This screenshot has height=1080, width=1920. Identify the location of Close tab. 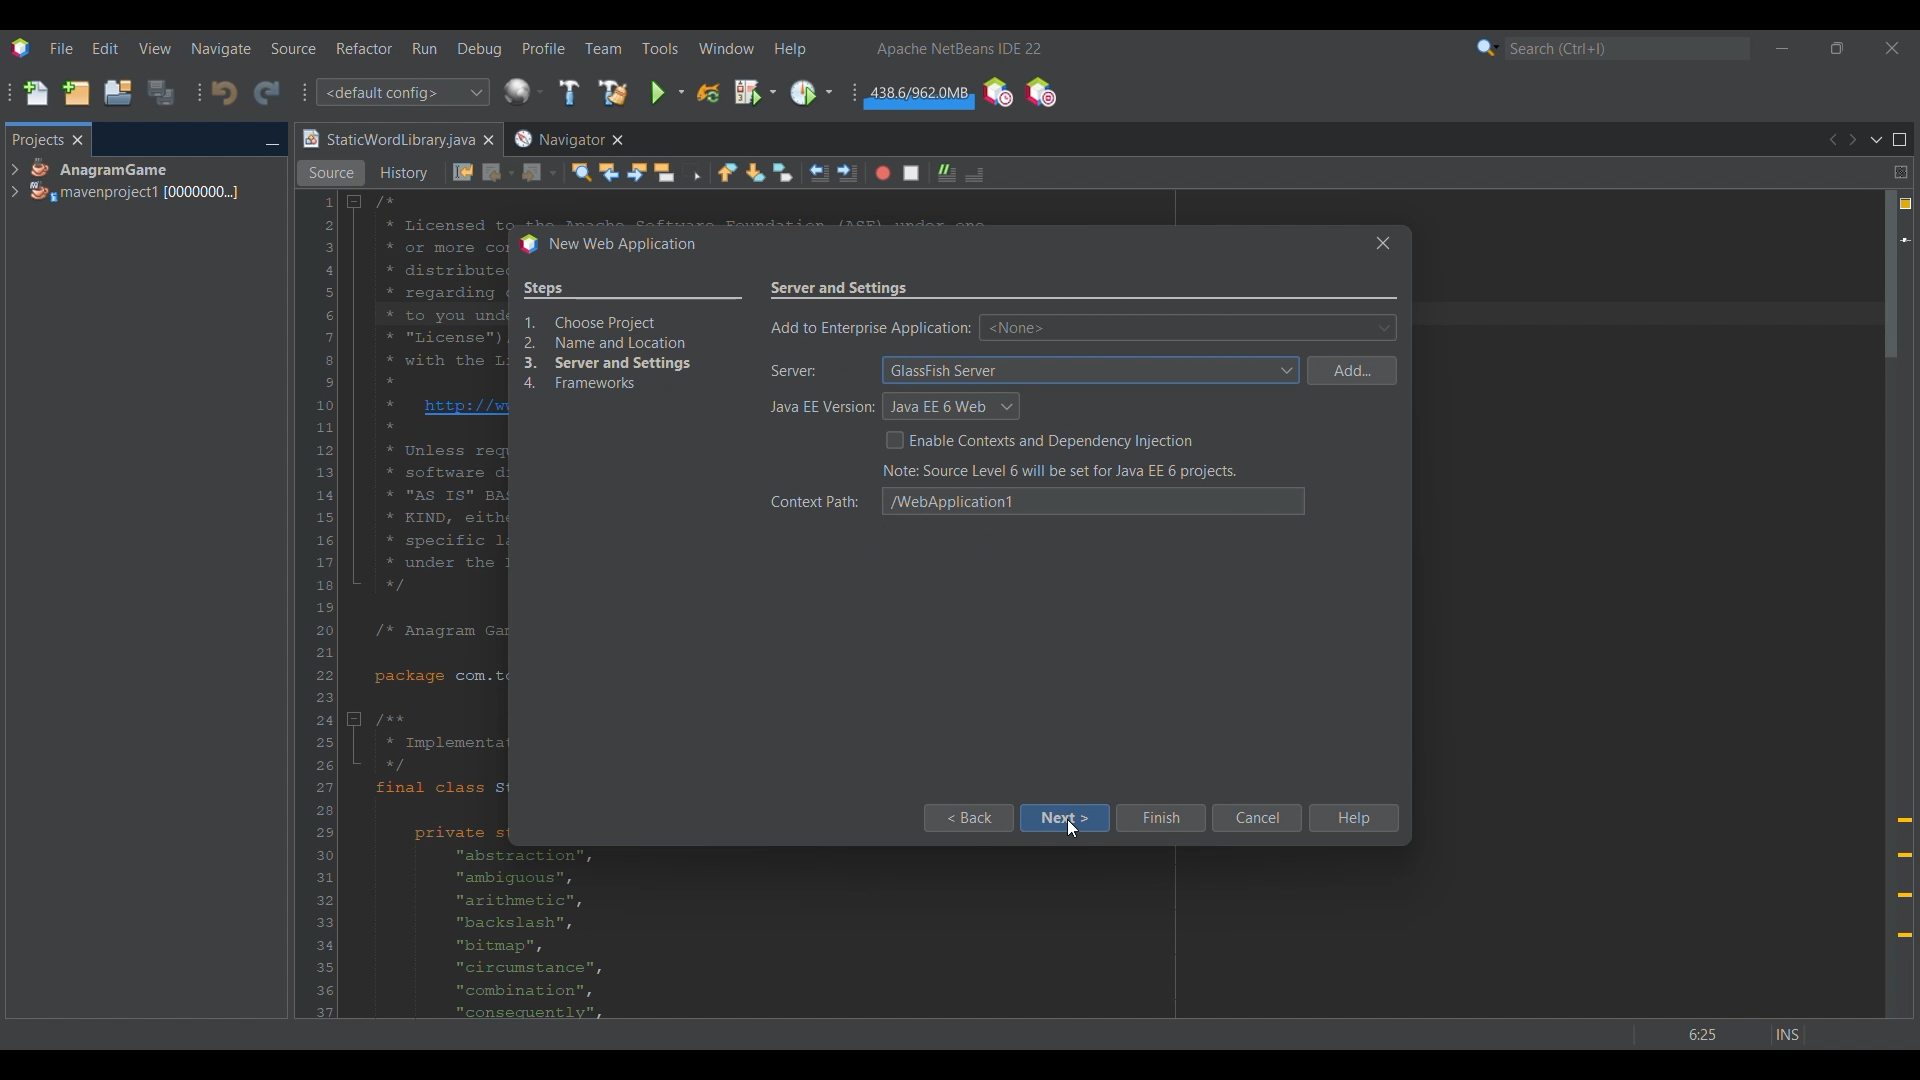
(78, 140).